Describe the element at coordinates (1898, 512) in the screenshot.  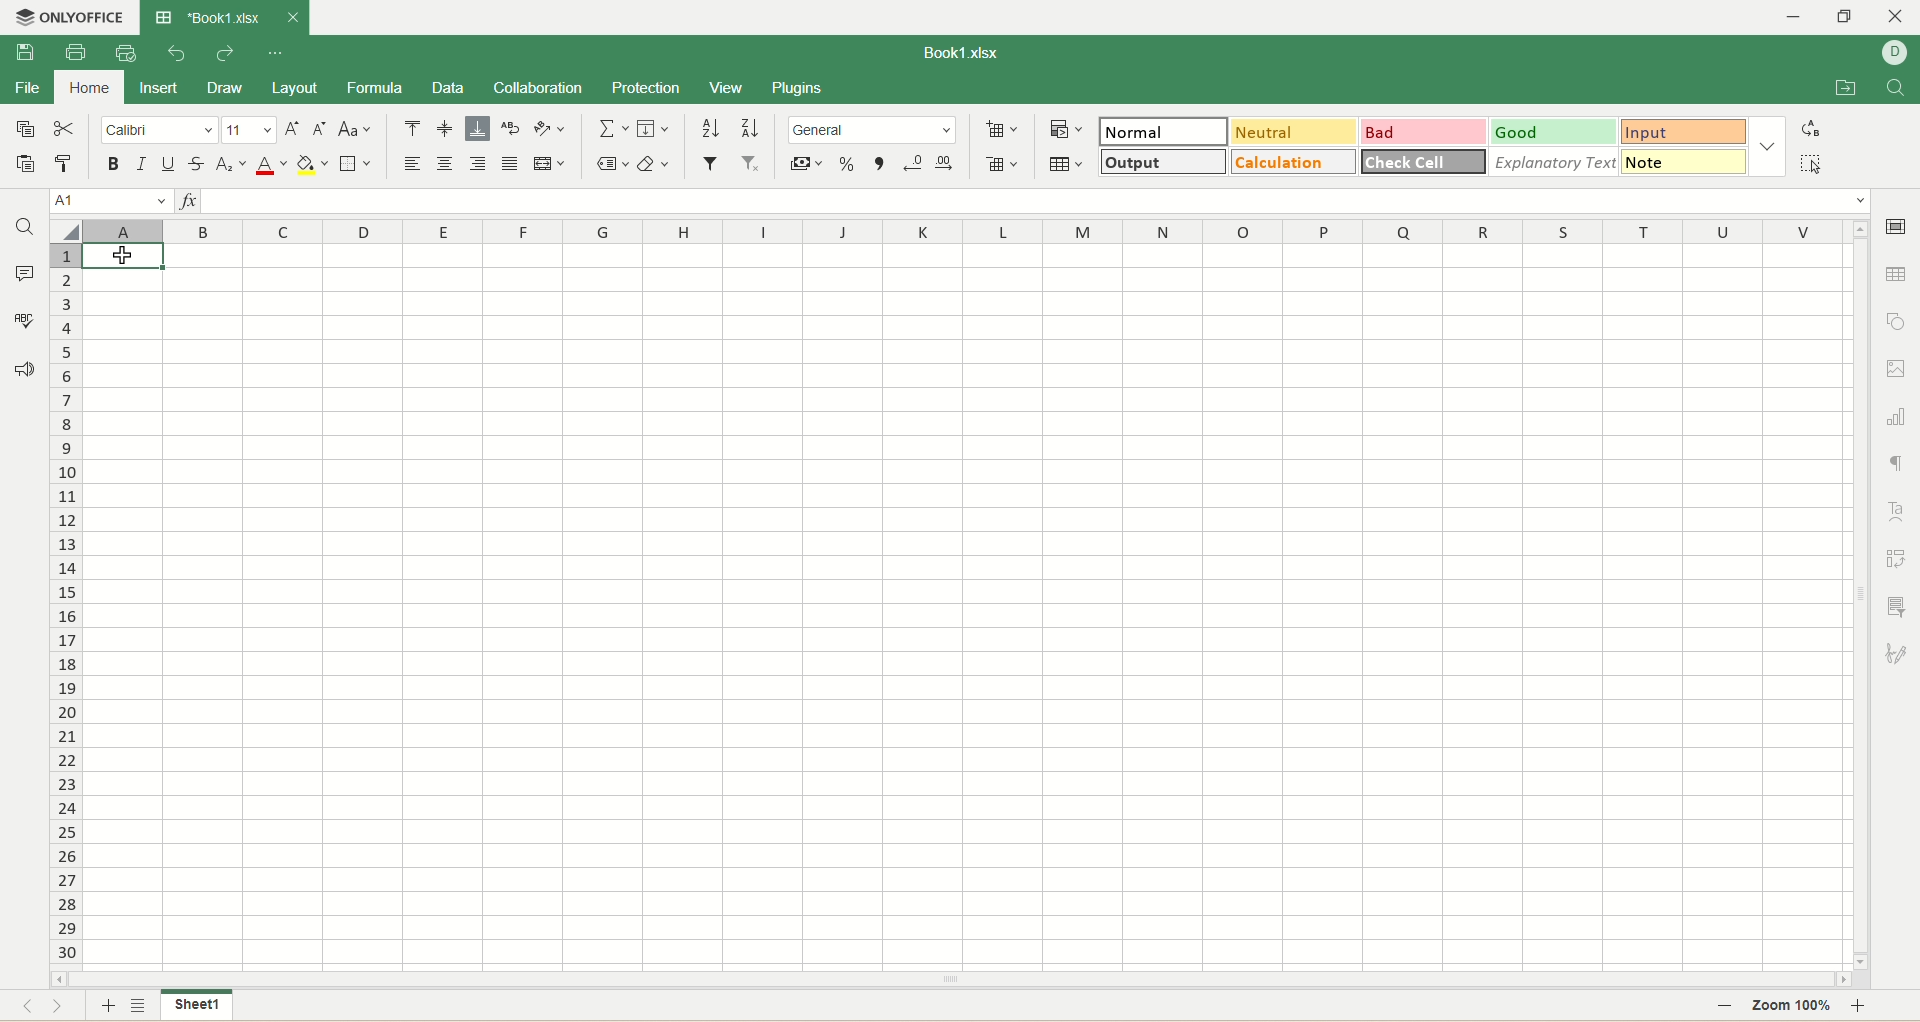
I see `text art settings` at that location.